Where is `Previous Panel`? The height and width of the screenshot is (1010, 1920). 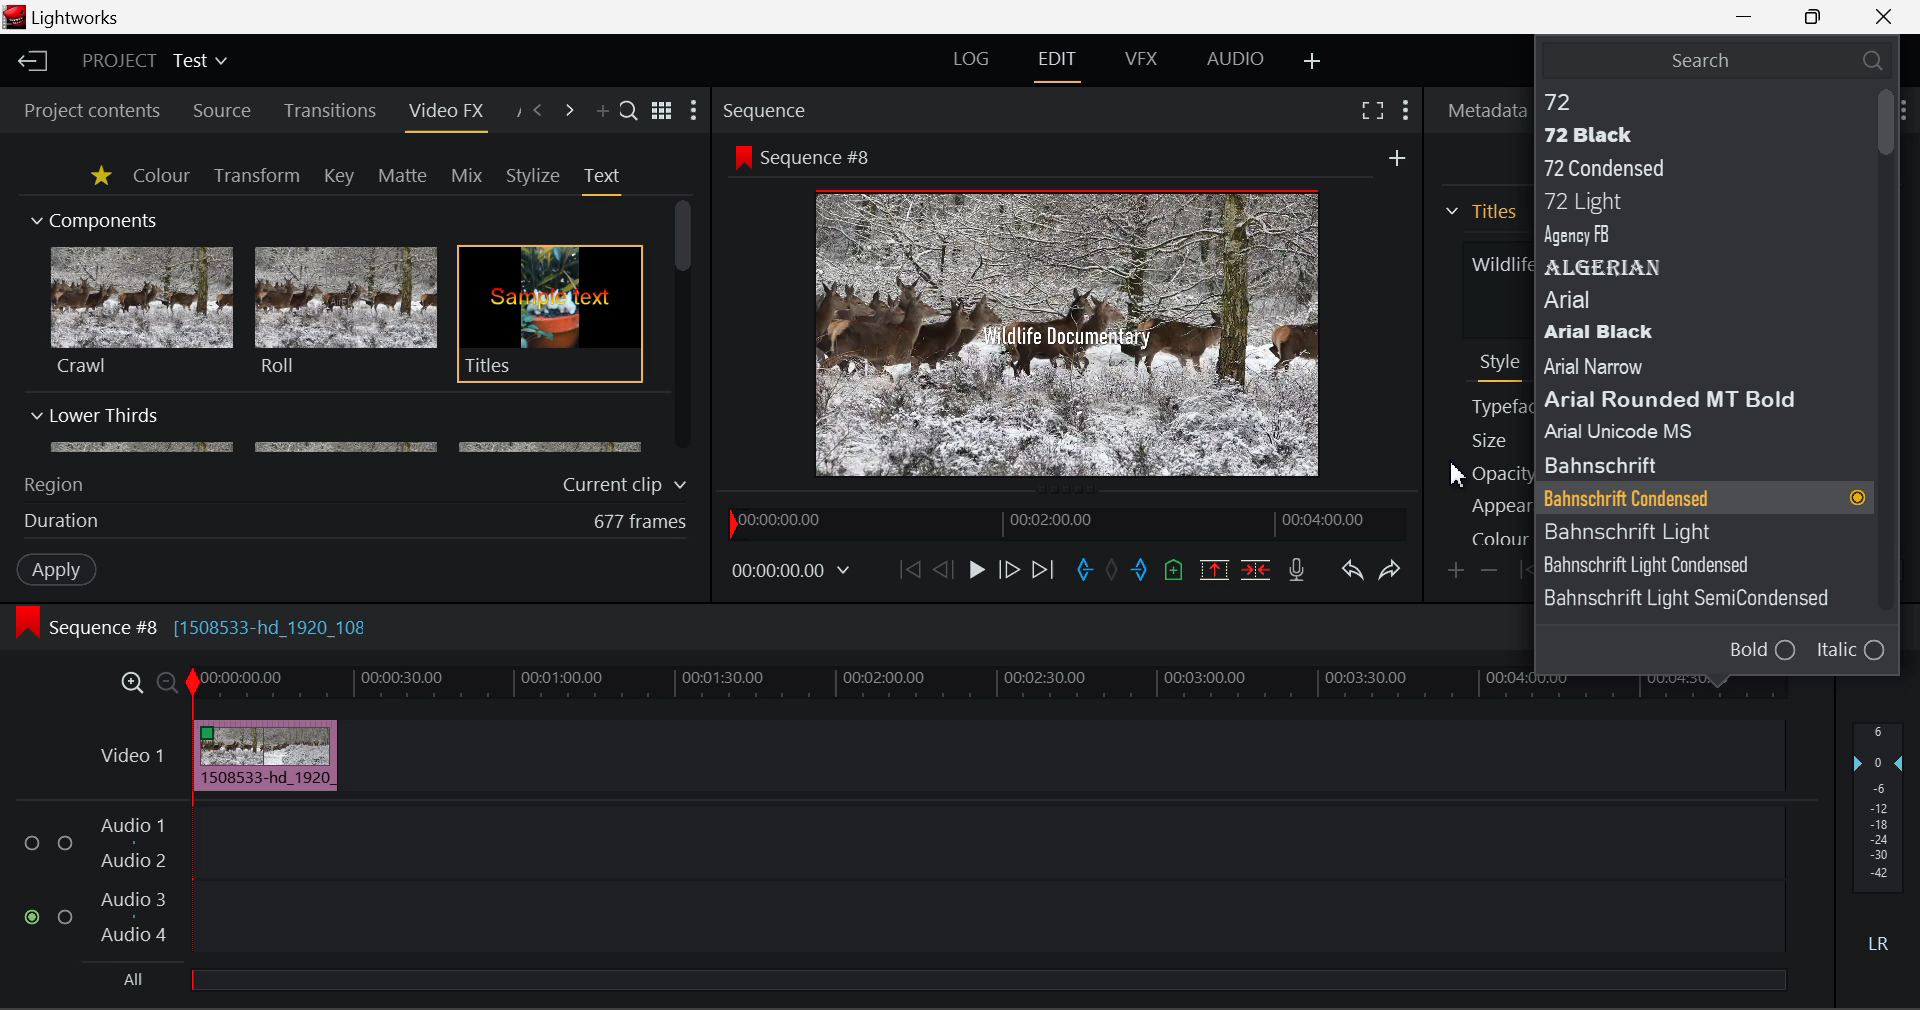
Previous Panel is located at coordinates (536, 112).